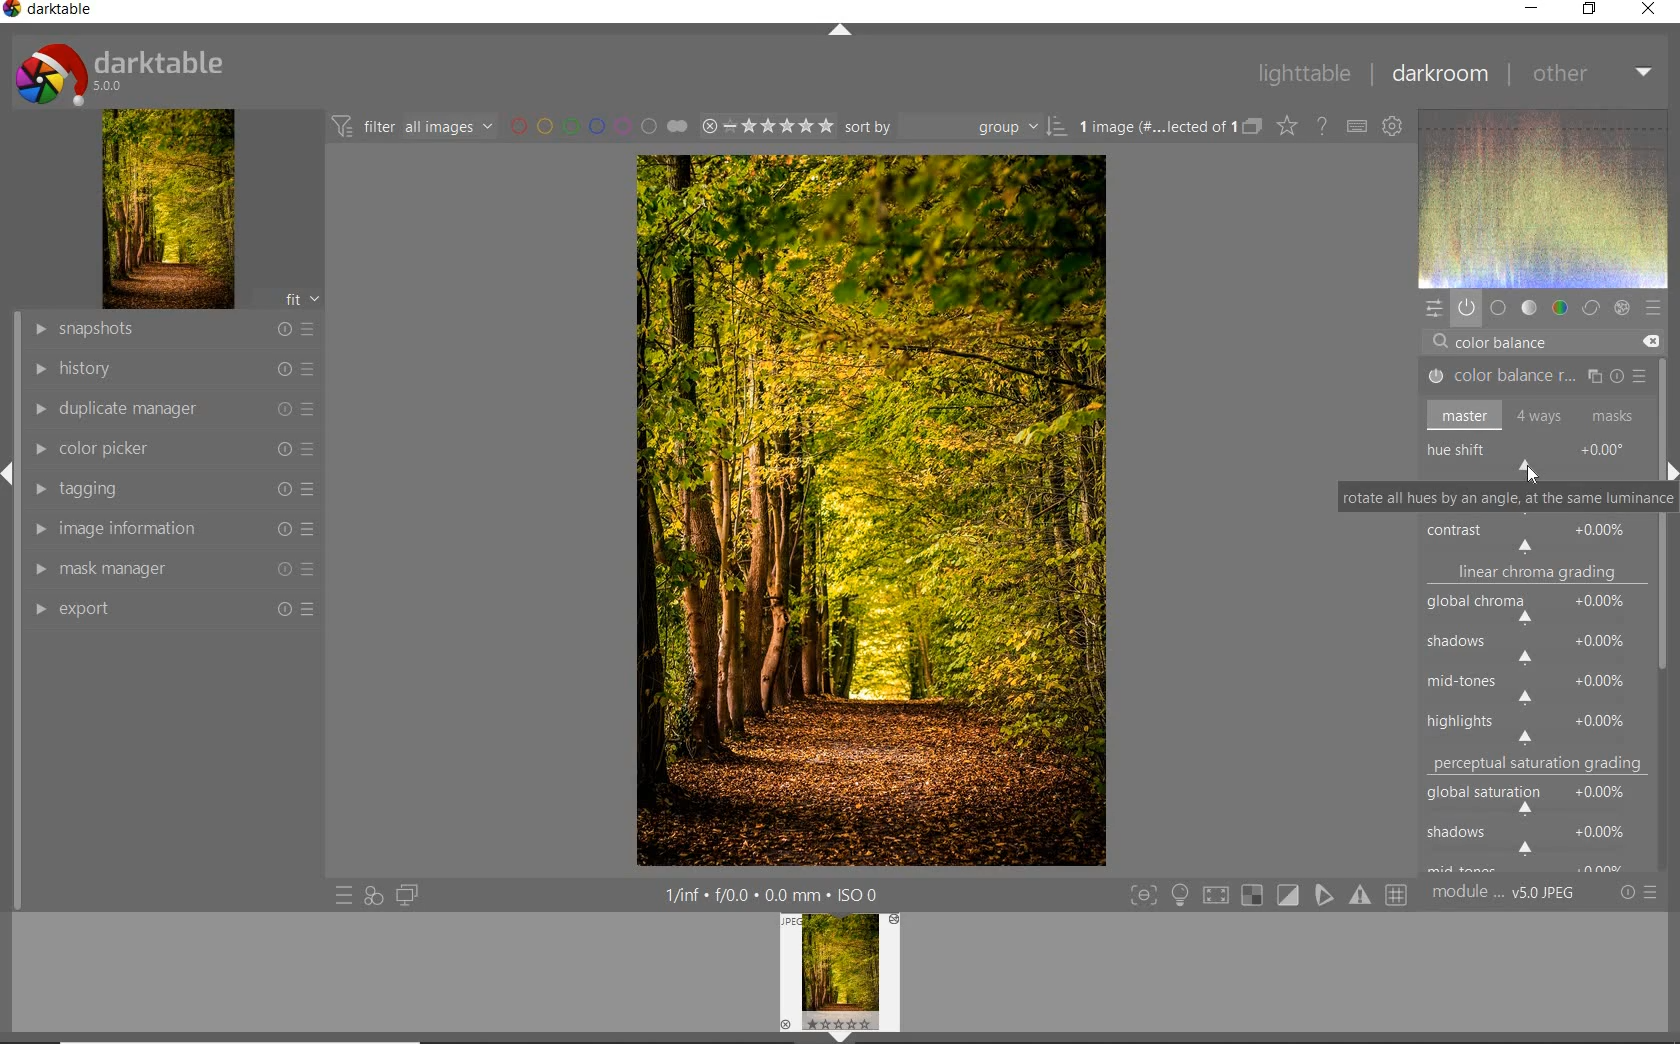 This screenshot has height=1044, width=1680. Describe the element at coordinates (177, 330) in the screenshot. I see `snapshots` at that location.